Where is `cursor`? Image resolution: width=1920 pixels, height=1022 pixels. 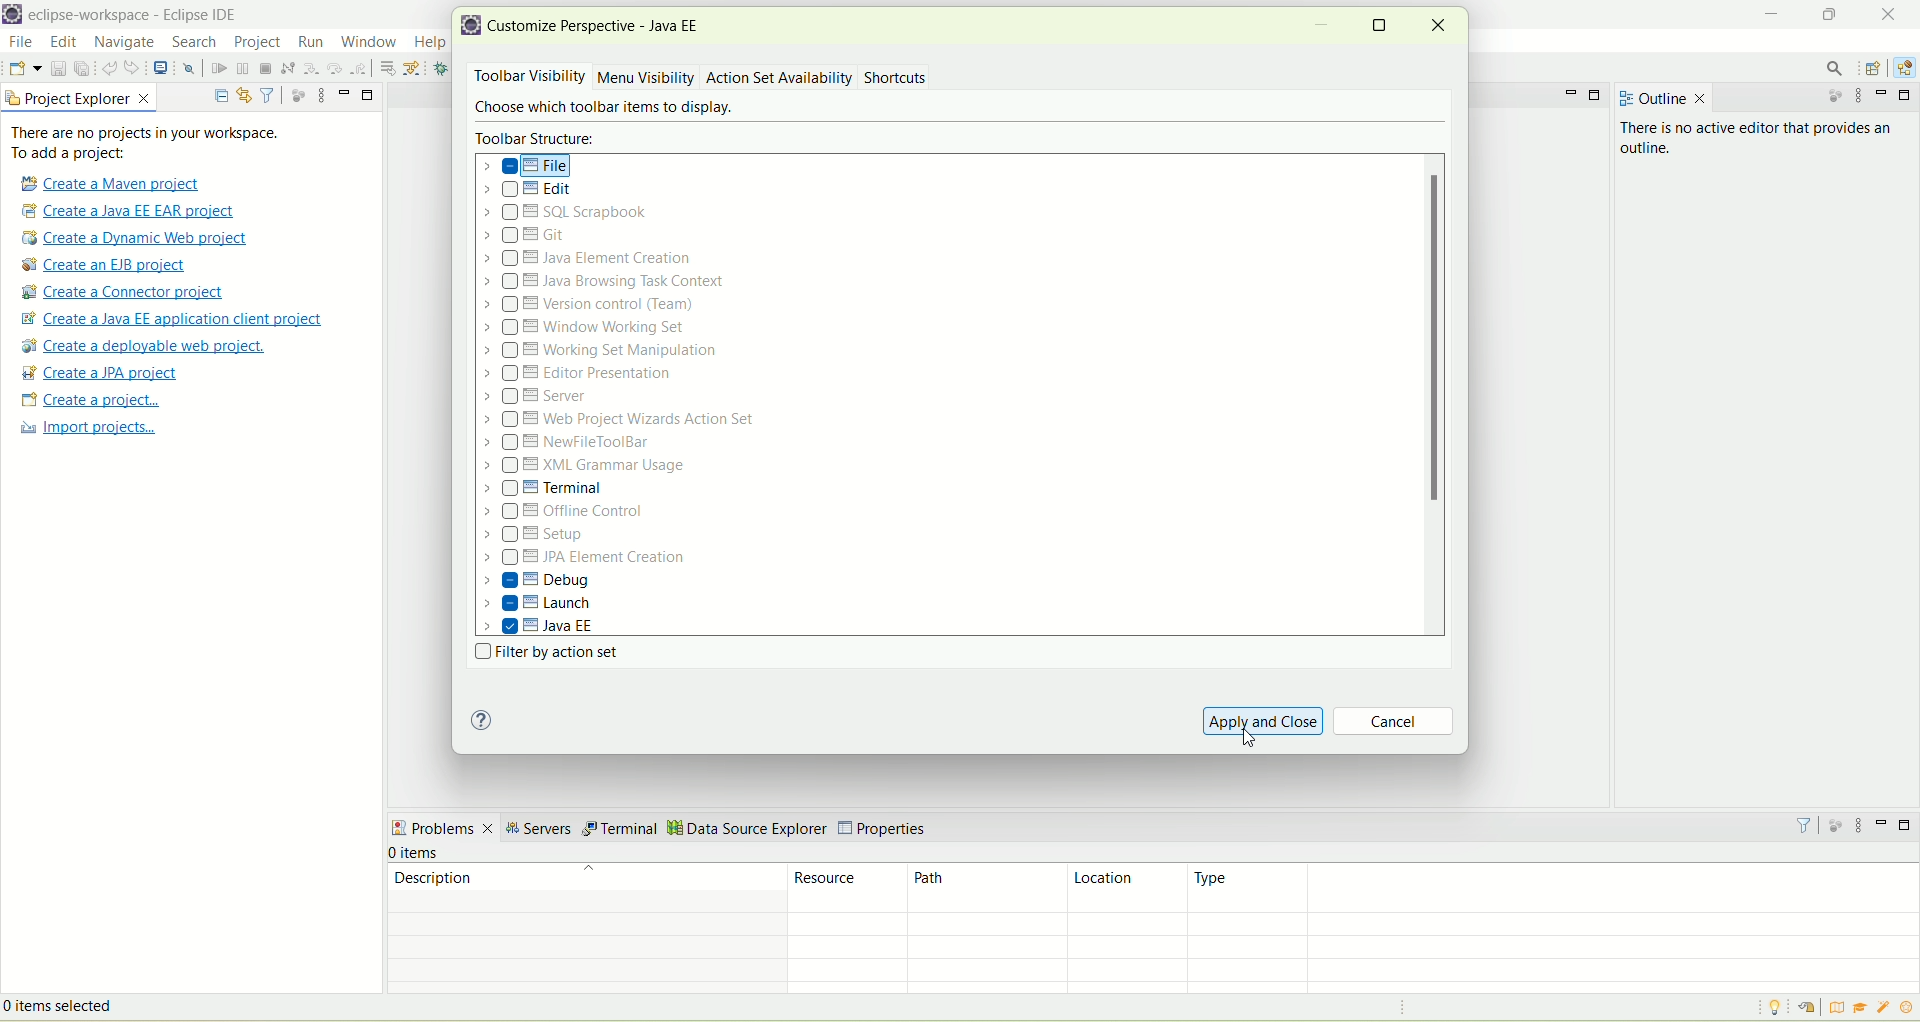
cursor is located at coordinates (1256, 741).